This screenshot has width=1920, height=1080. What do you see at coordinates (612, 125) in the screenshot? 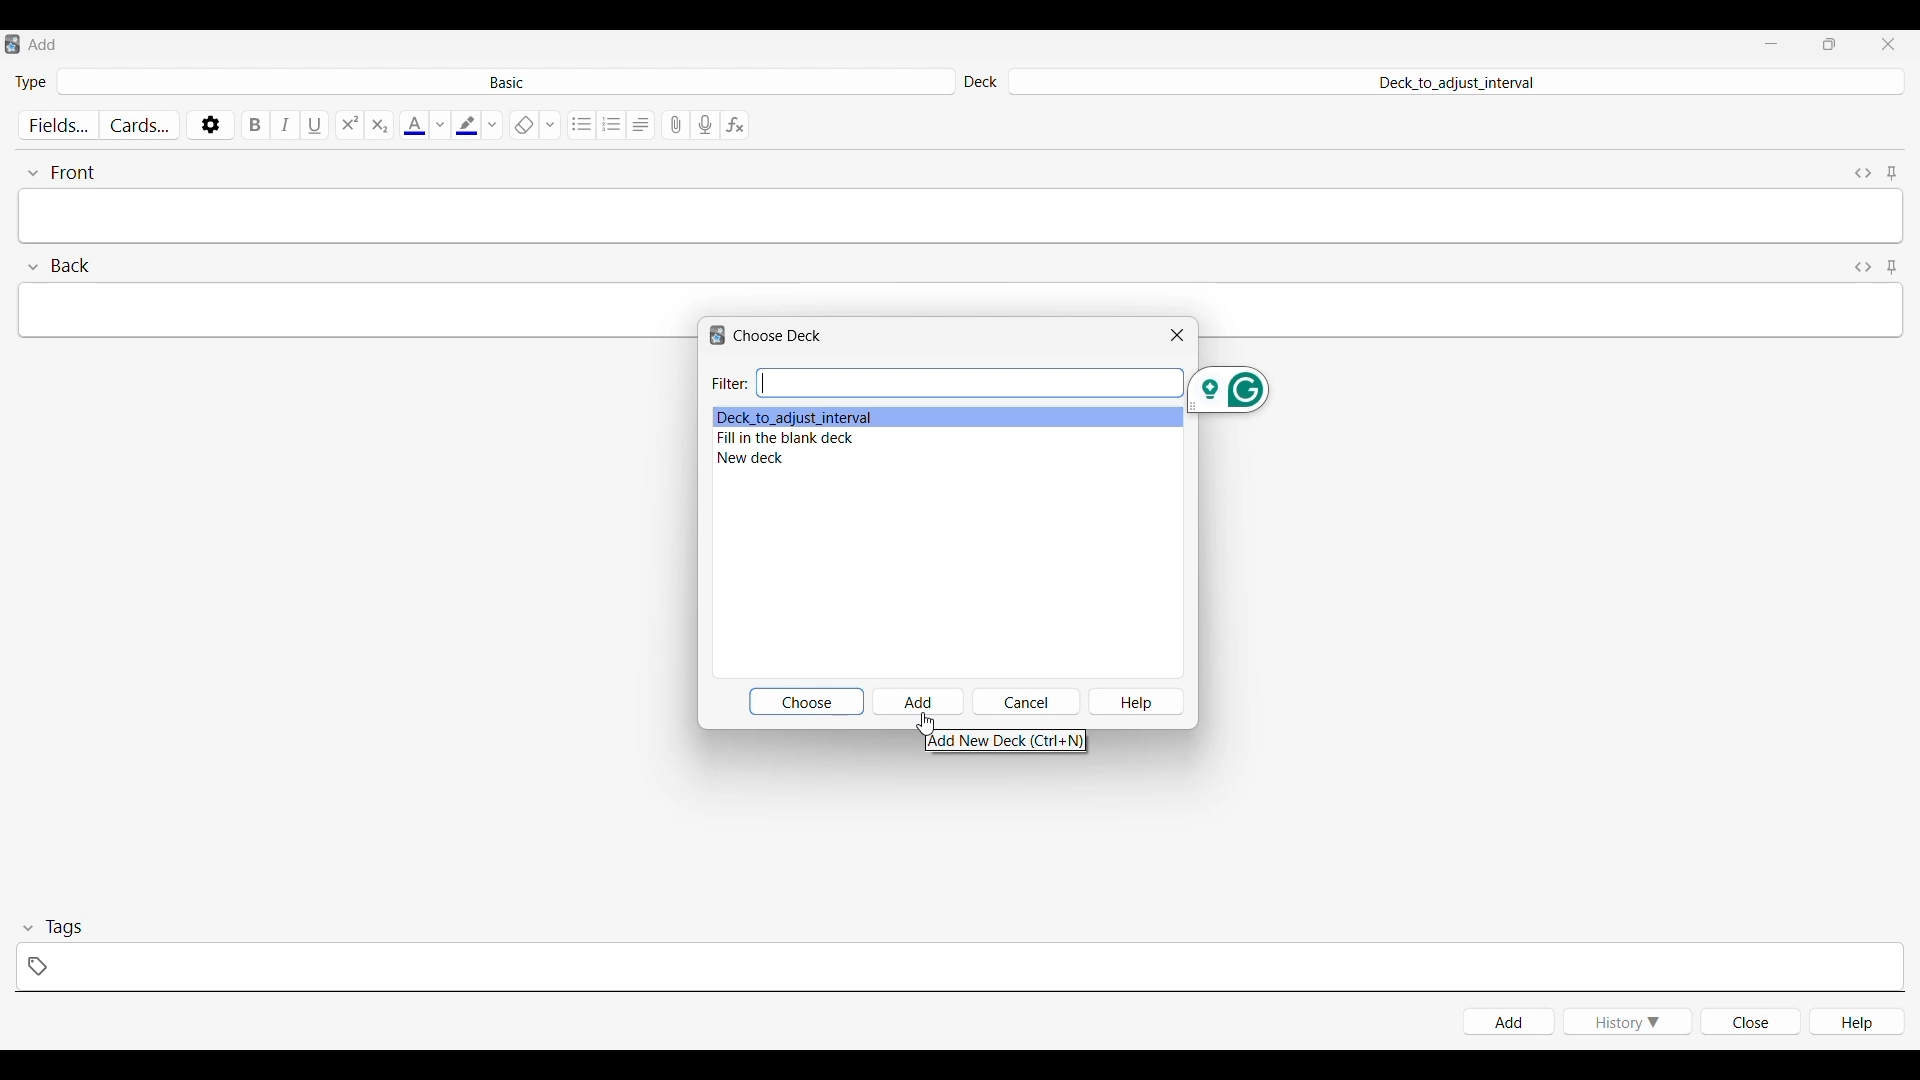
I see `Ordered list` at bounding box center [612, 125].